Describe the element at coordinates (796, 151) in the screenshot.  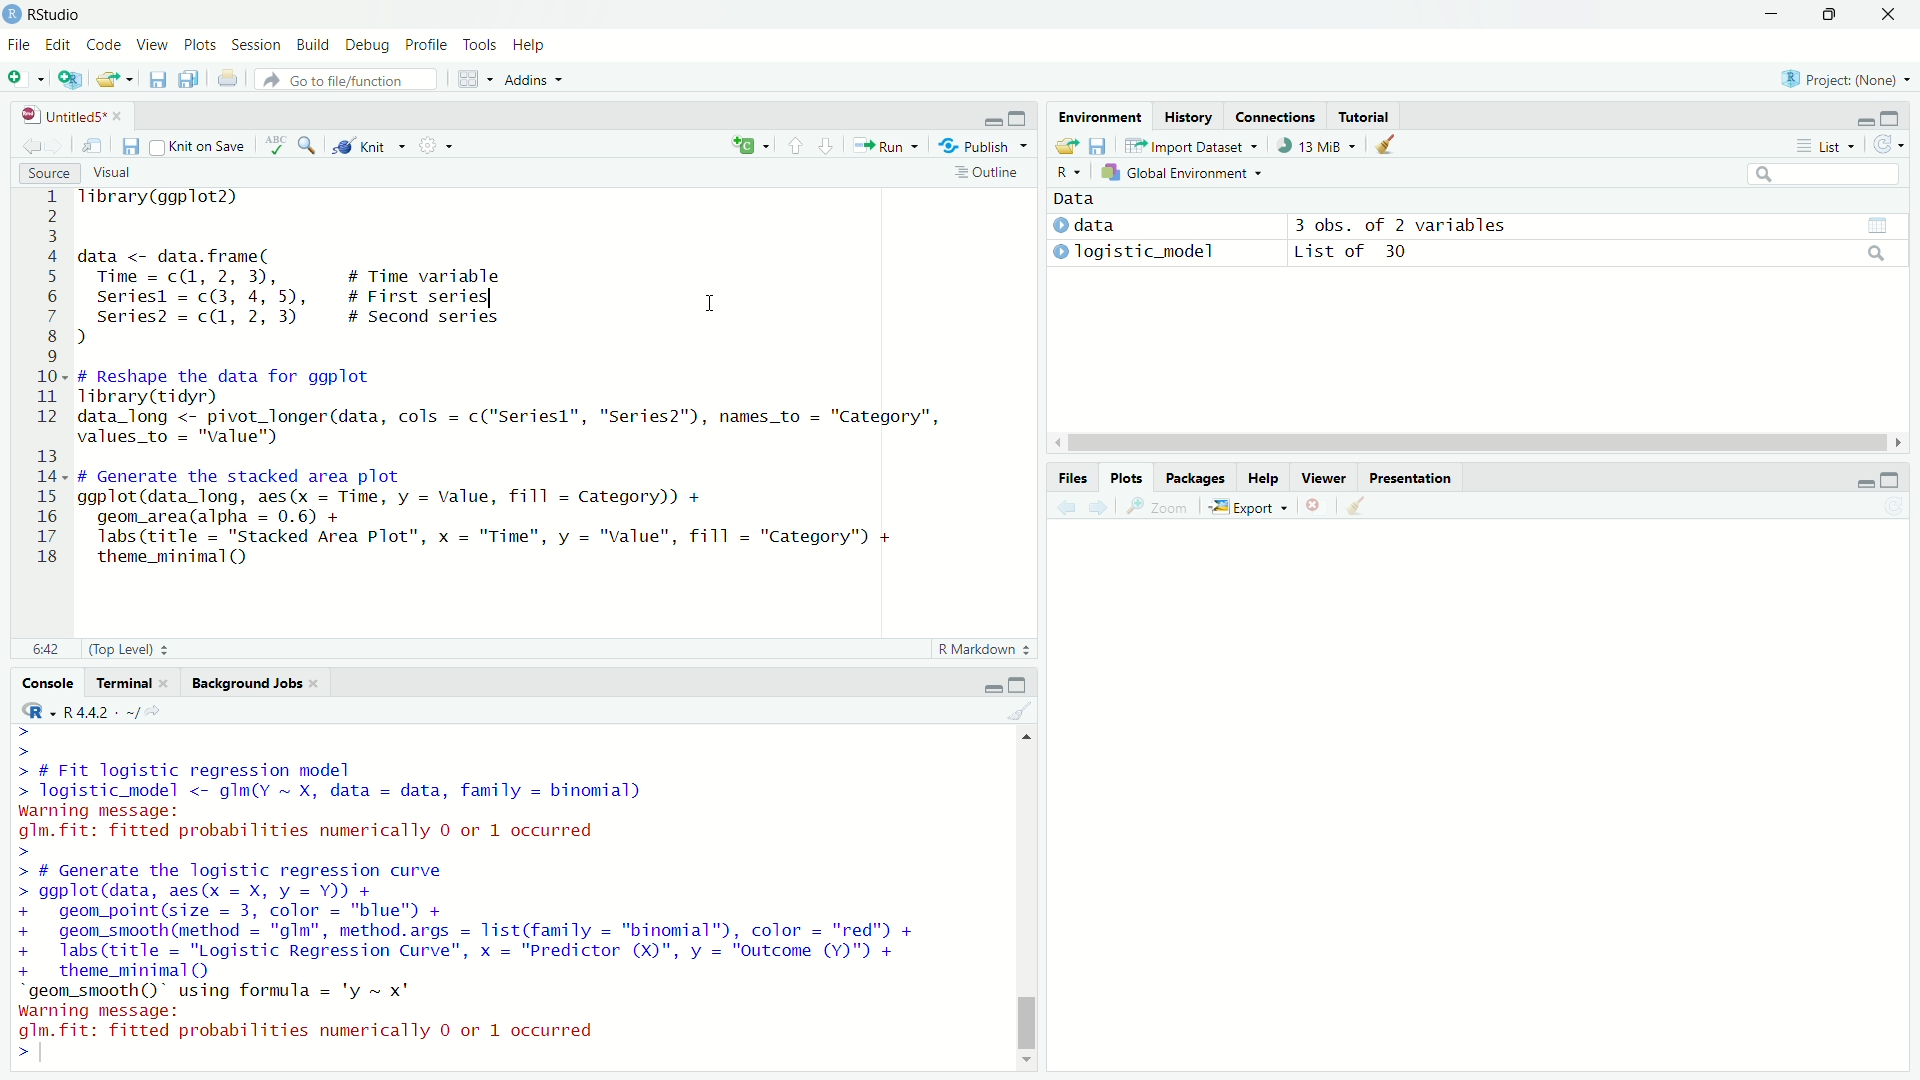
I see `upward` at that location.